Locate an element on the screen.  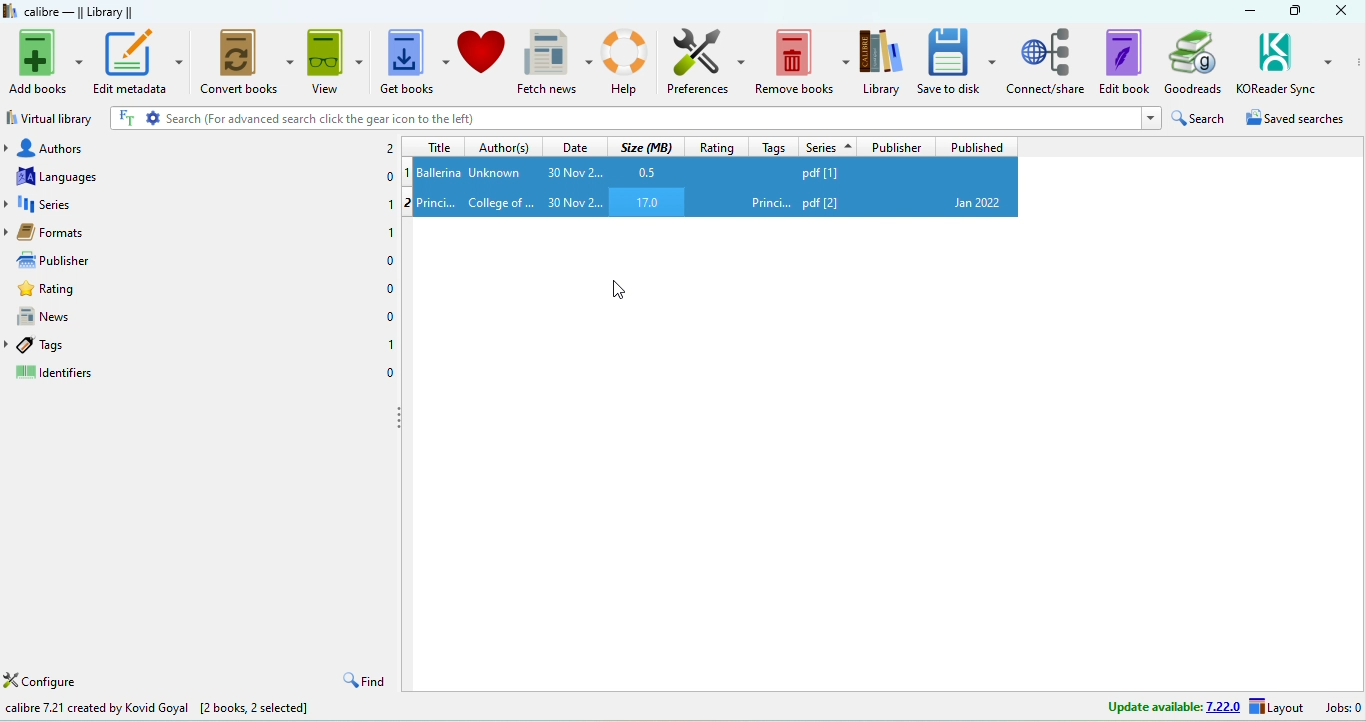
tags is located at coordinates (66, 345).